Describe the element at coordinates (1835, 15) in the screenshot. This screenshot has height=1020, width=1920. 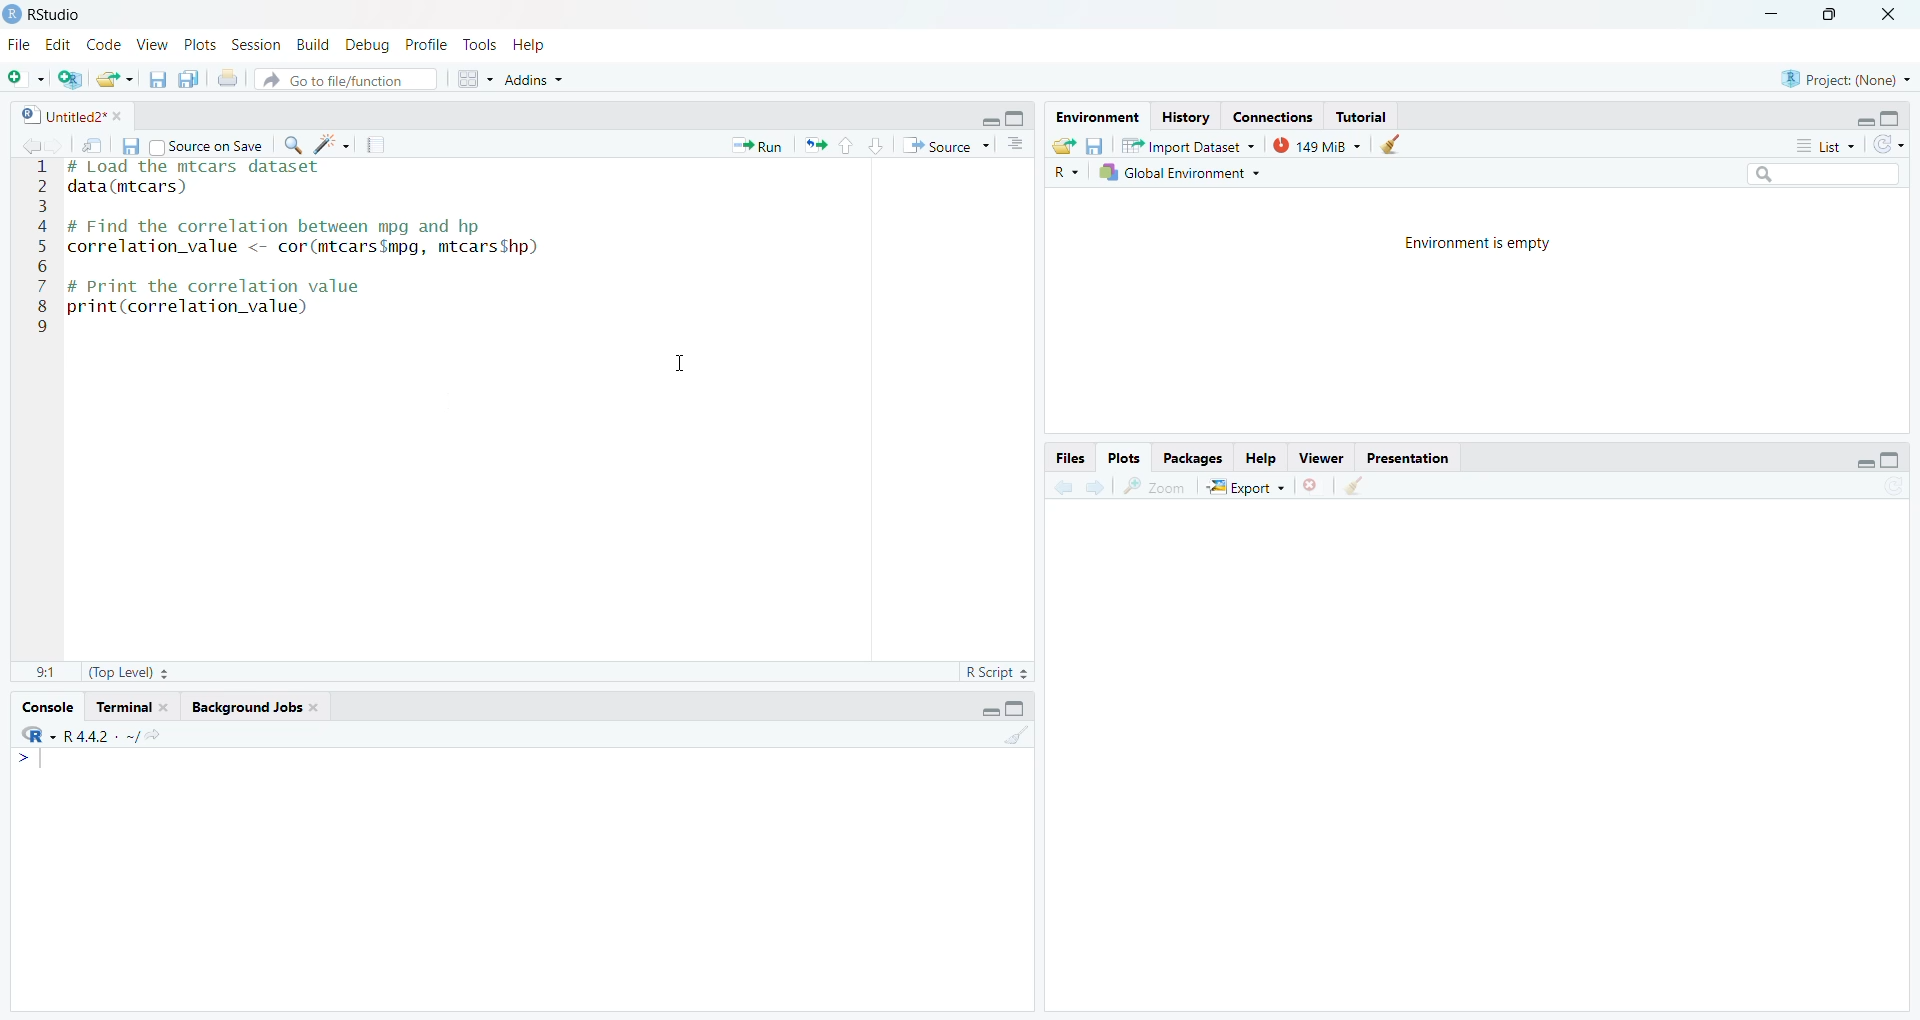
I see `Maximize/Restore` at that location.